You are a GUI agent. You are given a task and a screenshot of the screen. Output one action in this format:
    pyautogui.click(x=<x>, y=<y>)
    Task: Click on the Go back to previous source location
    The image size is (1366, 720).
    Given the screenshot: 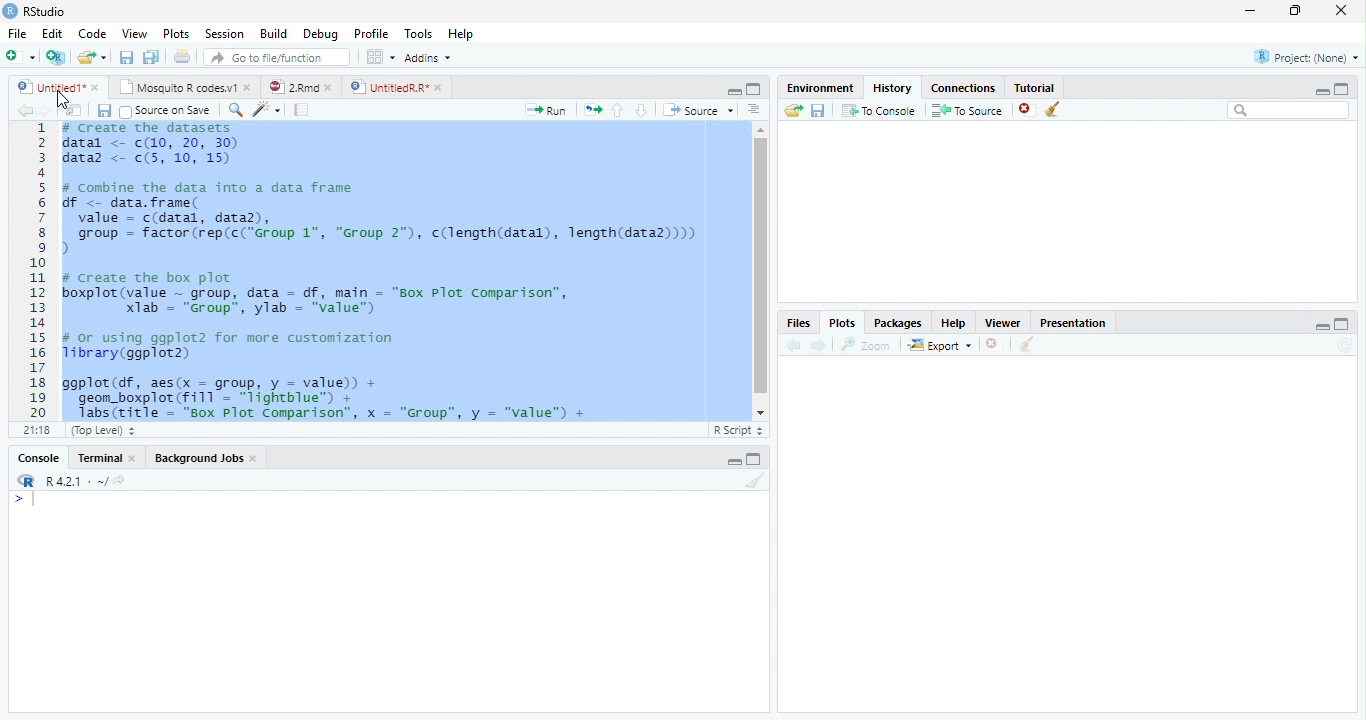 What is the action you would take?
    pyautogui.click(x=24, y=110)
    